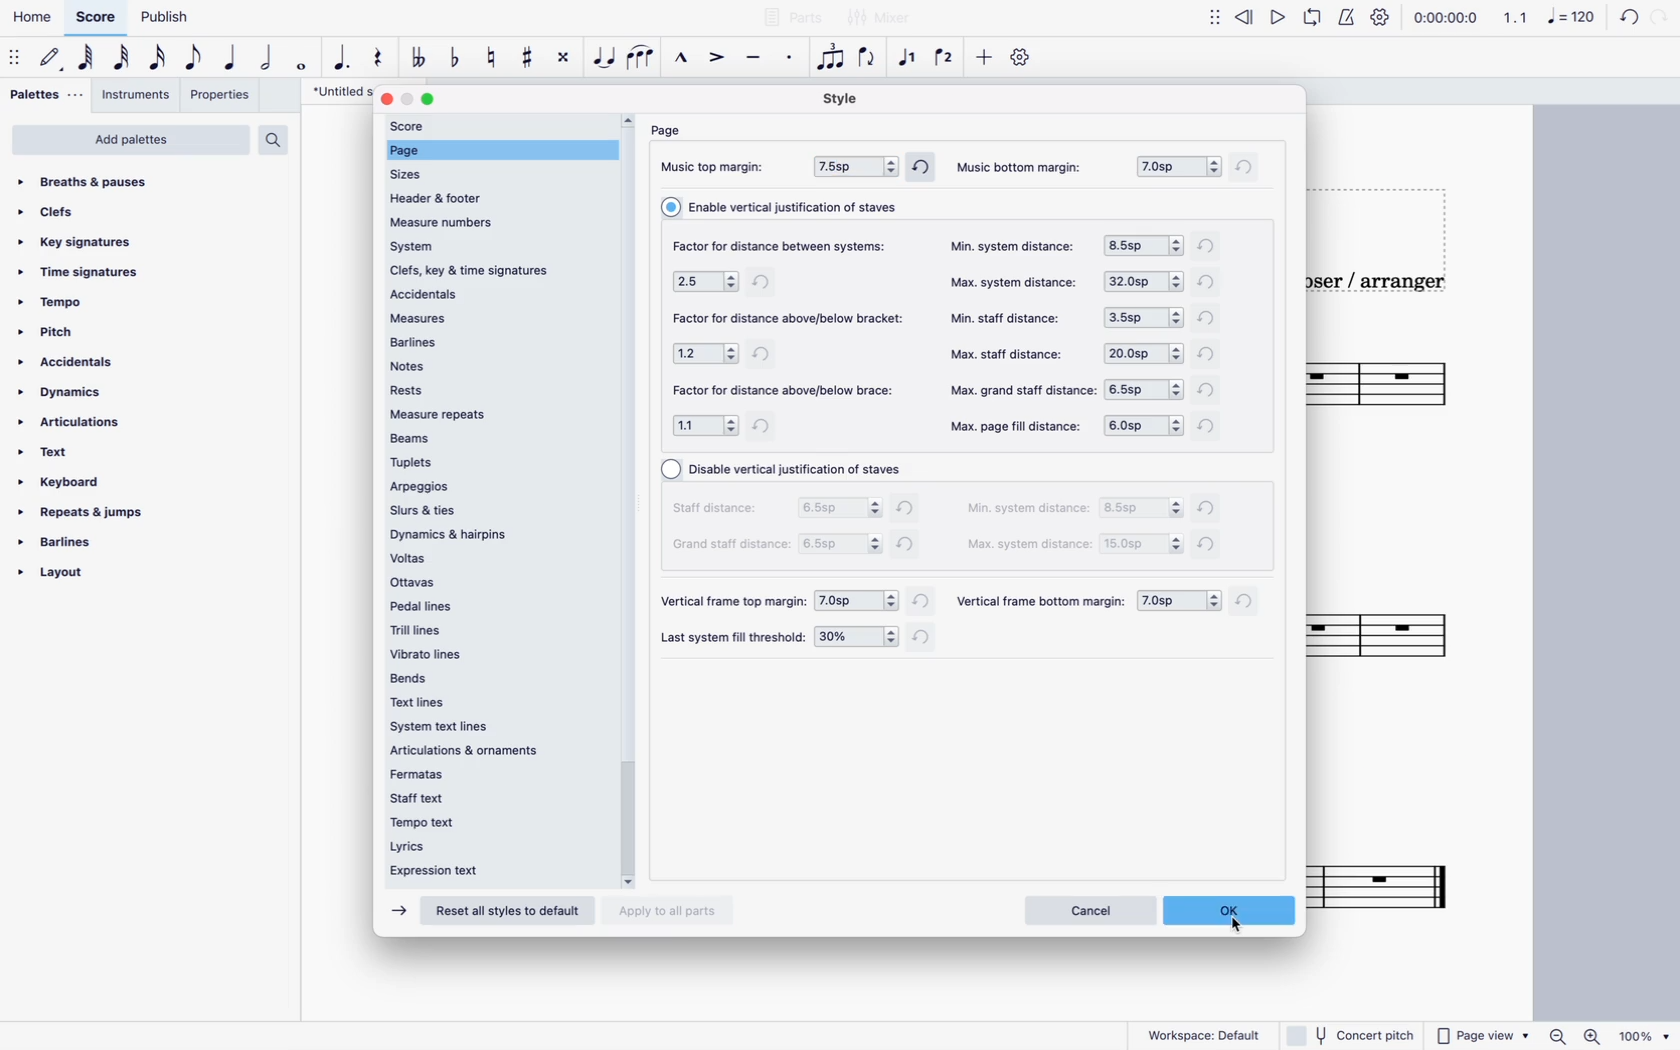  What do you see at coordinates (396, 911) in the screenshot?
I see `forward` at bounding box center [396, 911].